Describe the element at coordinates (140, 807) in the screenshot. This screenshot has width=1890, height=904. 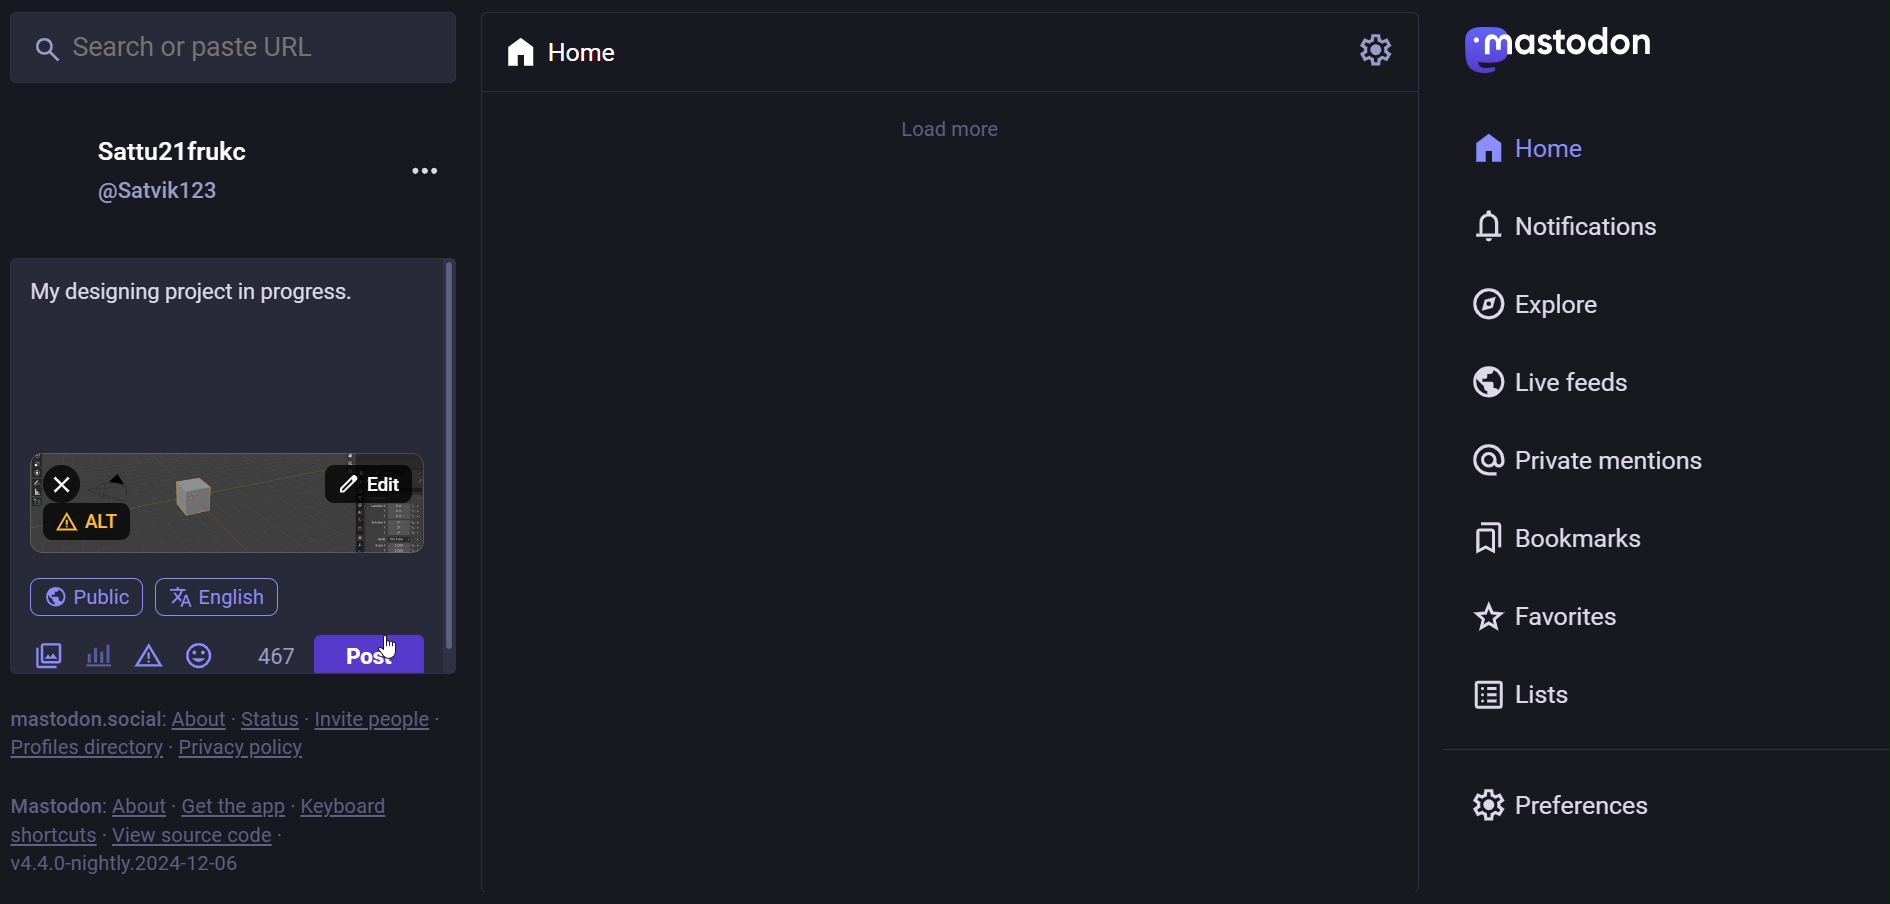
I see `about` at that location.